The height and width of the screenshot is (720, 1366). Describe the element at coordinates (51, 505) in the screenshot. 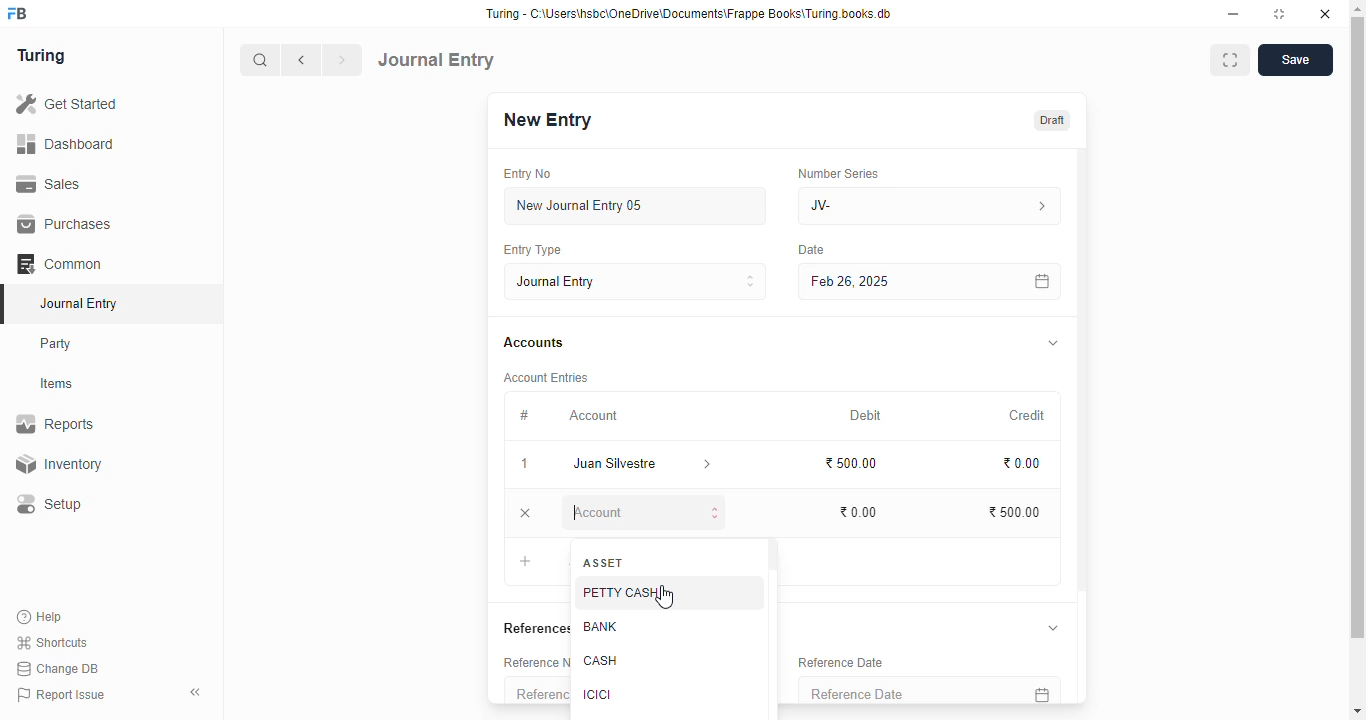

I see `setup` at that location.